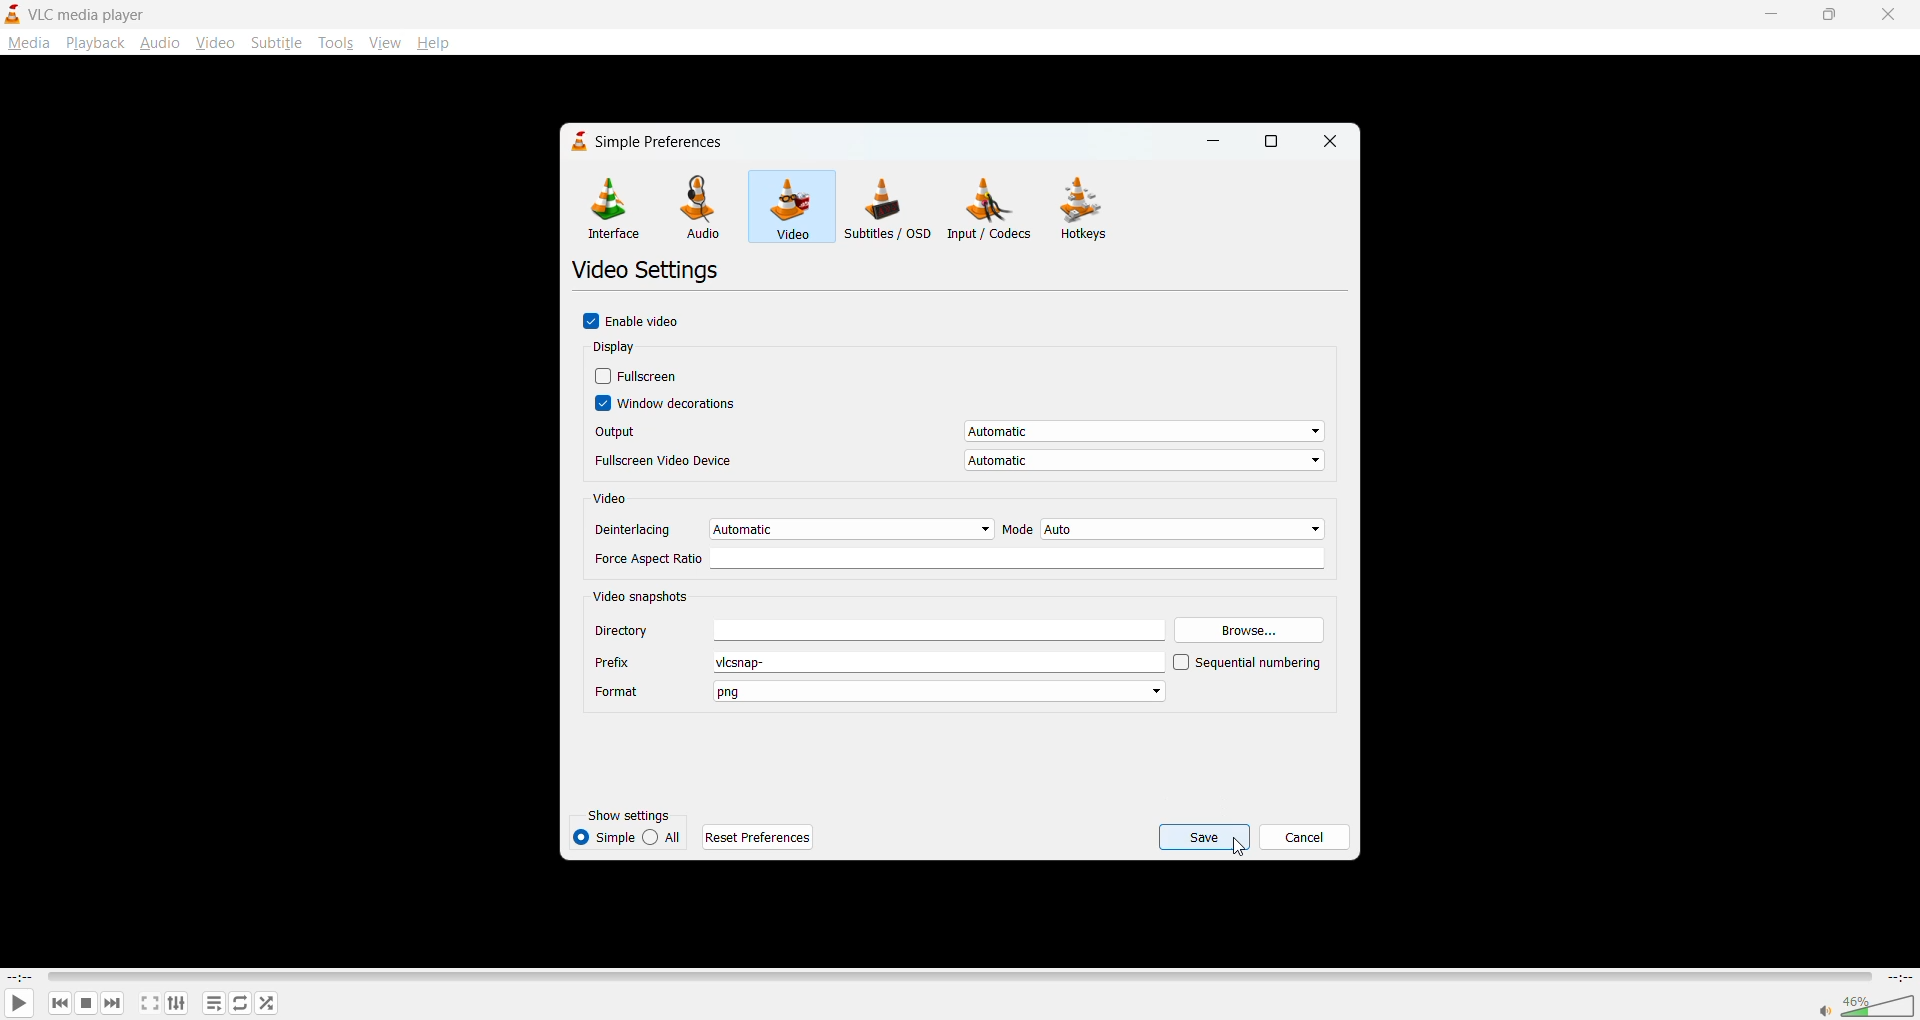 The image size is (1920, 1020). Describe the element at coordinates (432, 42) in the screenshot. I see `help` at that location.